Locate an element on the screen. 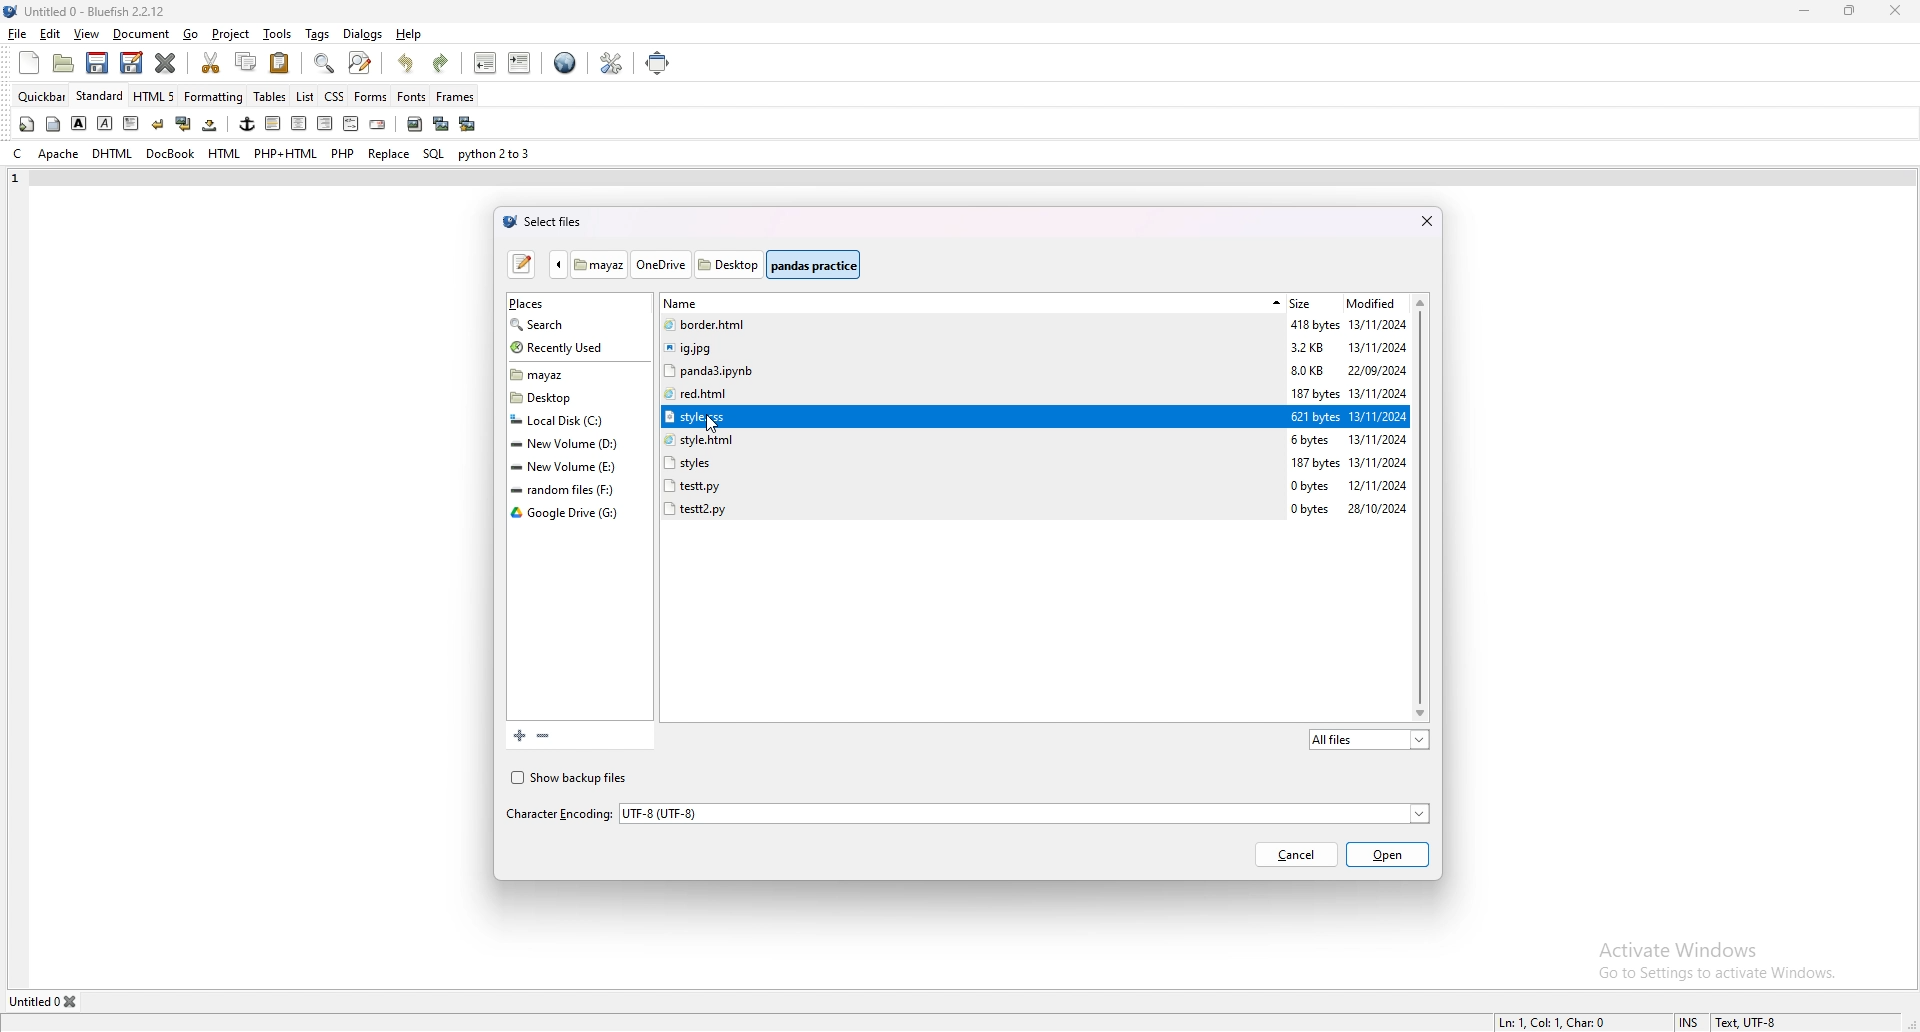 The width and height of the screenshot is (1920, 1032). help is located at coordinates (410, 35).